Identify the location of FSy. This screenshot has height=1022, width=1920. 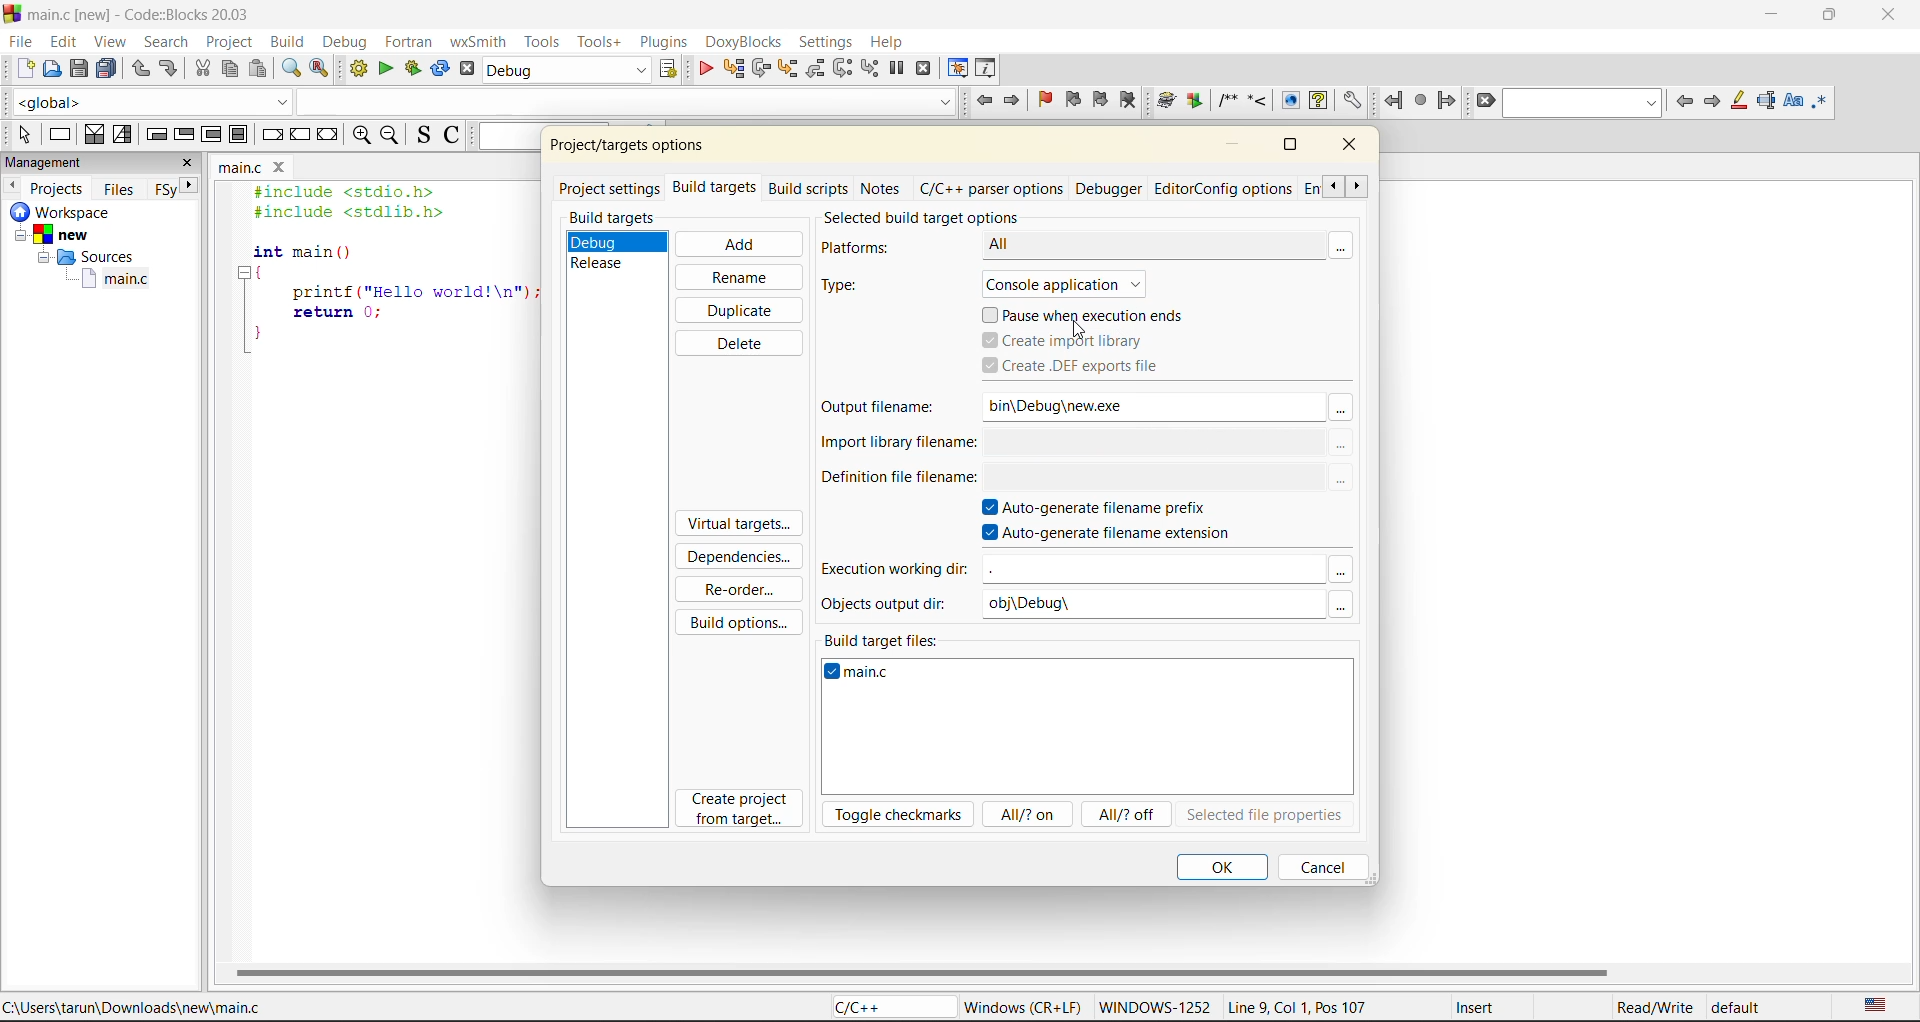
(166, 188).